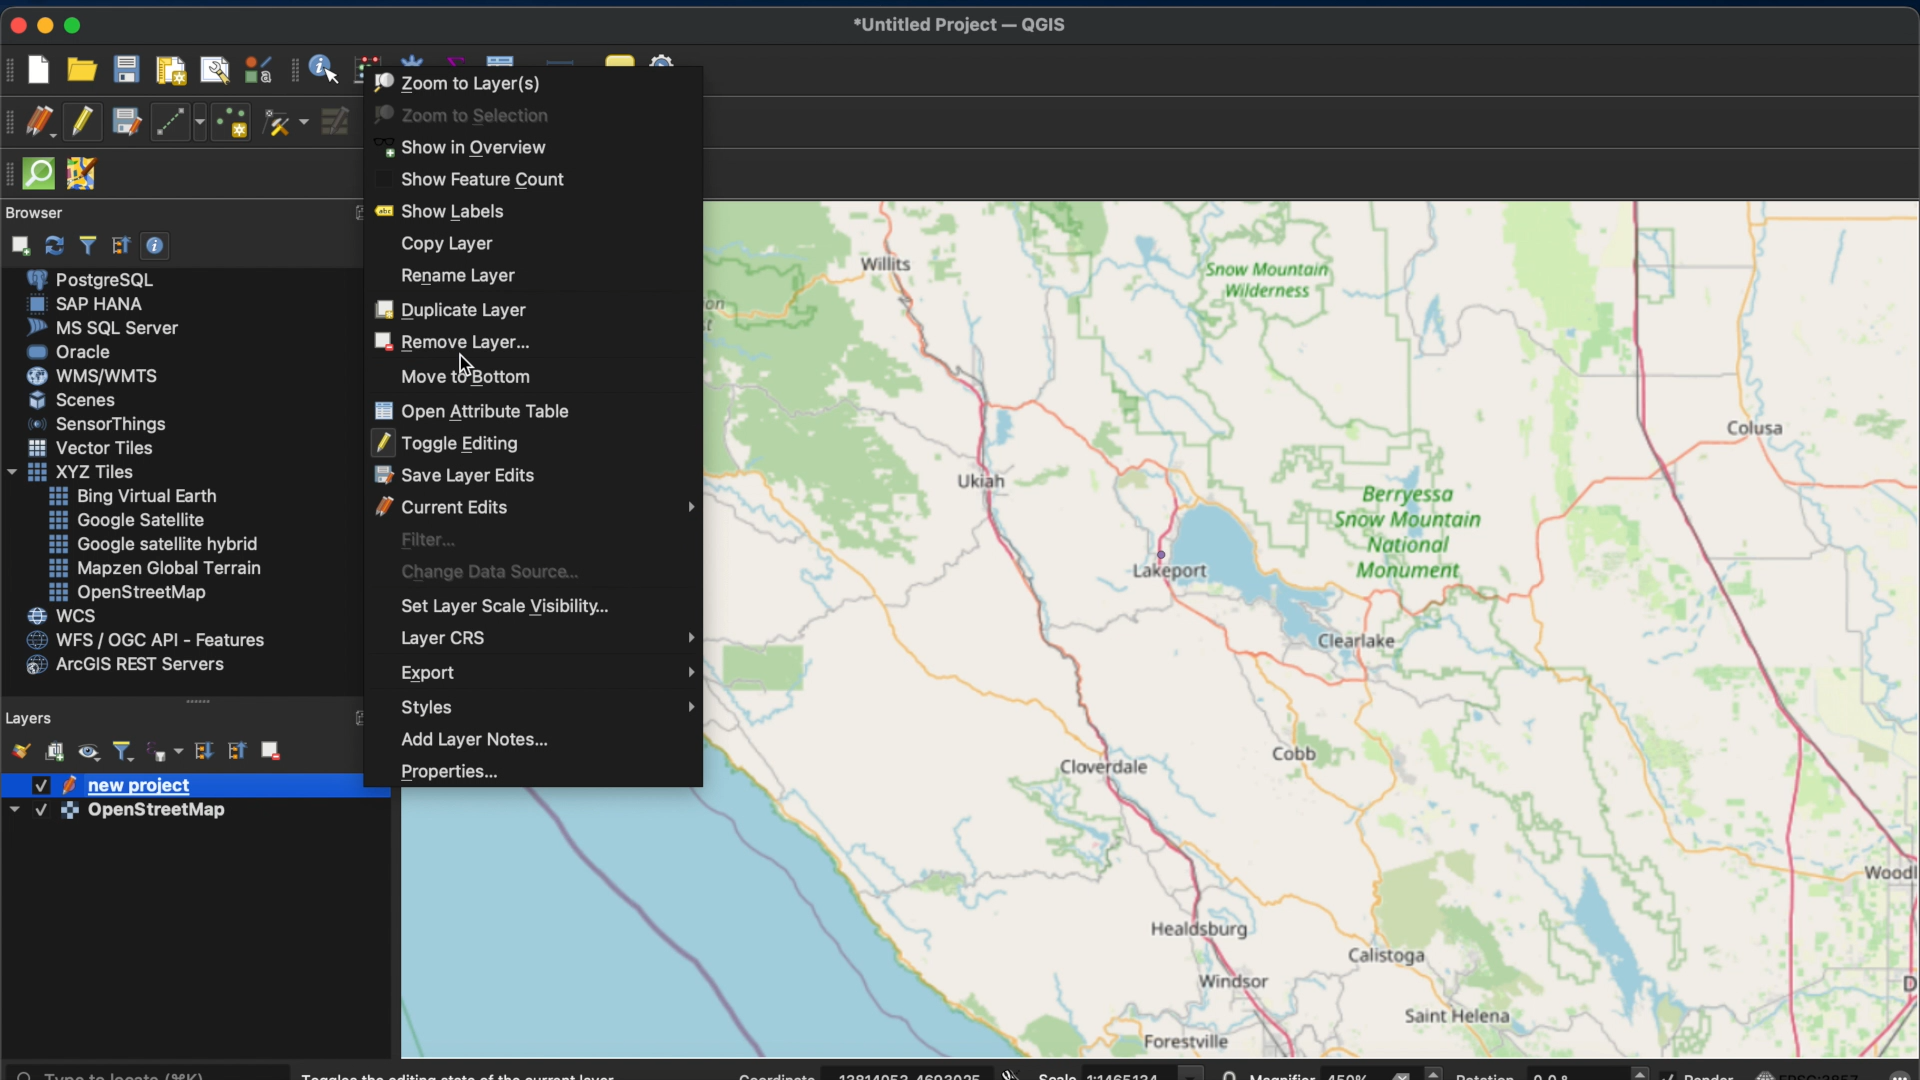 The width and height of the screenshot is (1920, 1080). What do you see at coordinates (166, 752) in the screenshot?
I see `filter legen by expression` at bounding box center [166, 752].